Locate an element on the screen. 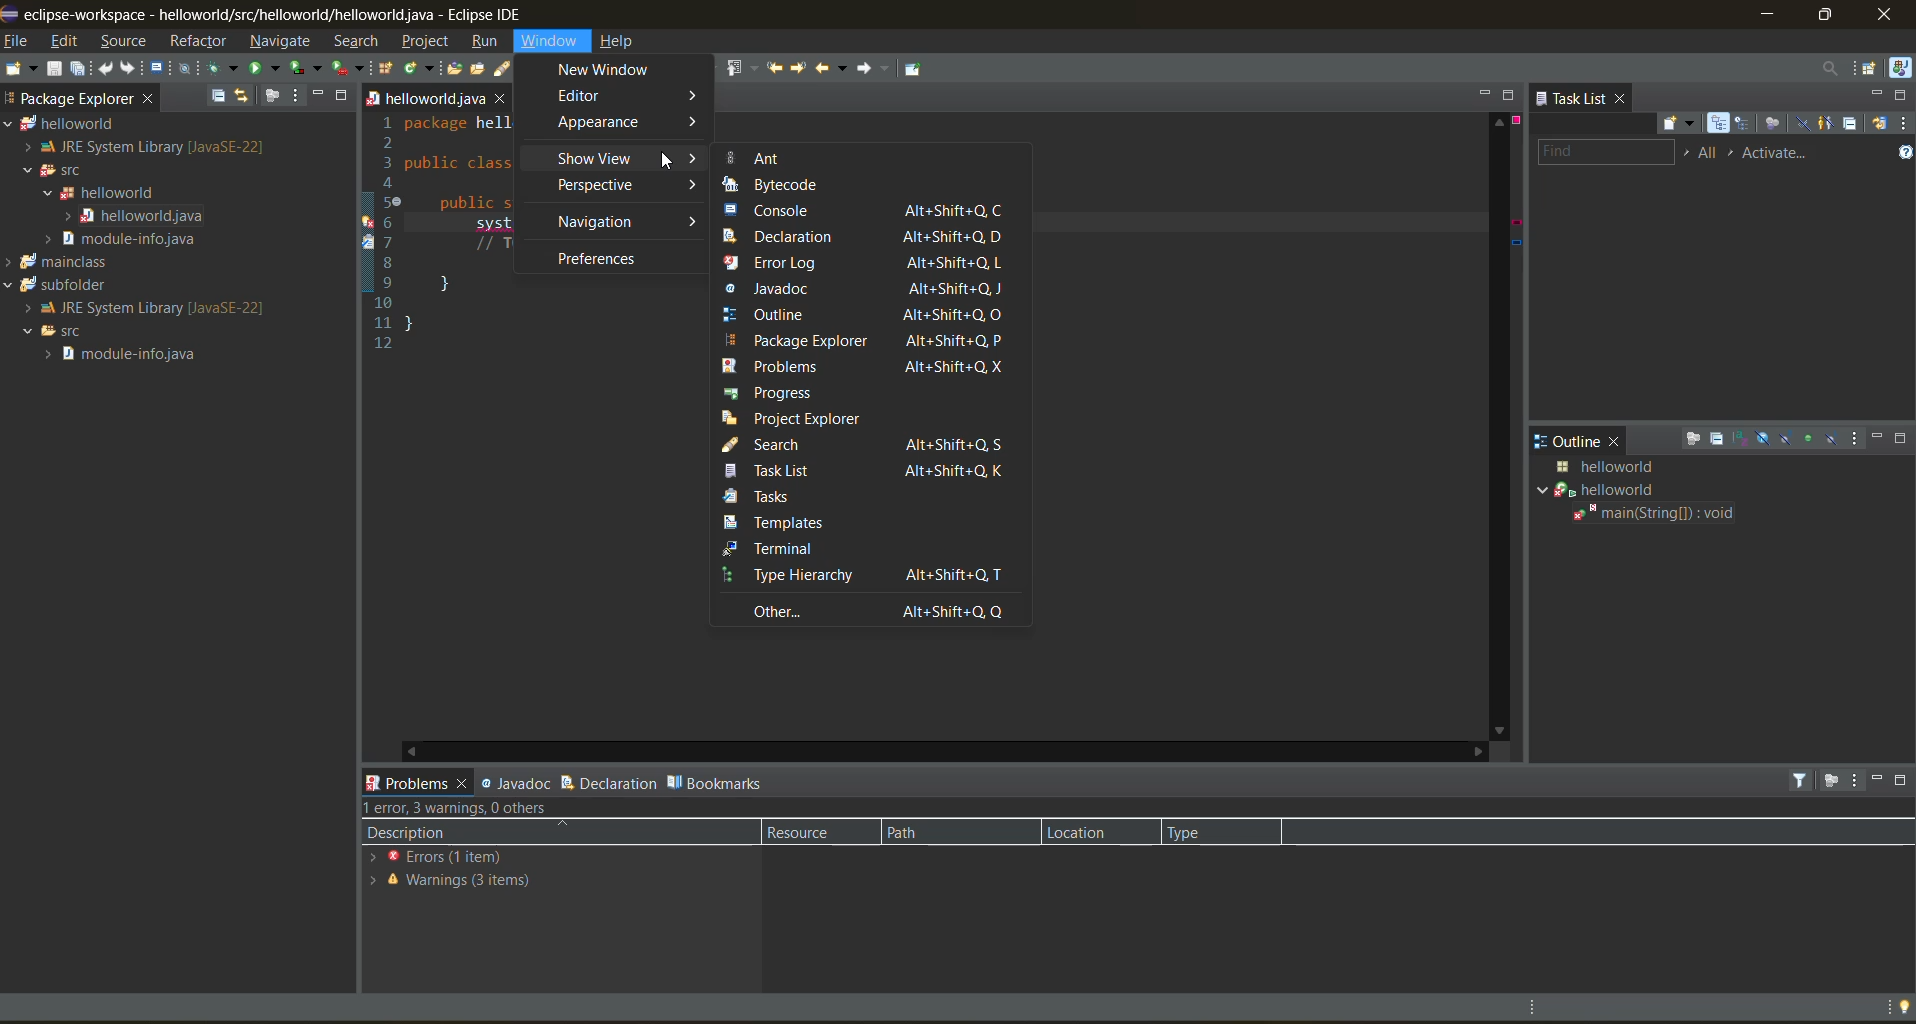 This screenshot has width=1916, height=1024. open perspective is located at coordinates (1868, 71).